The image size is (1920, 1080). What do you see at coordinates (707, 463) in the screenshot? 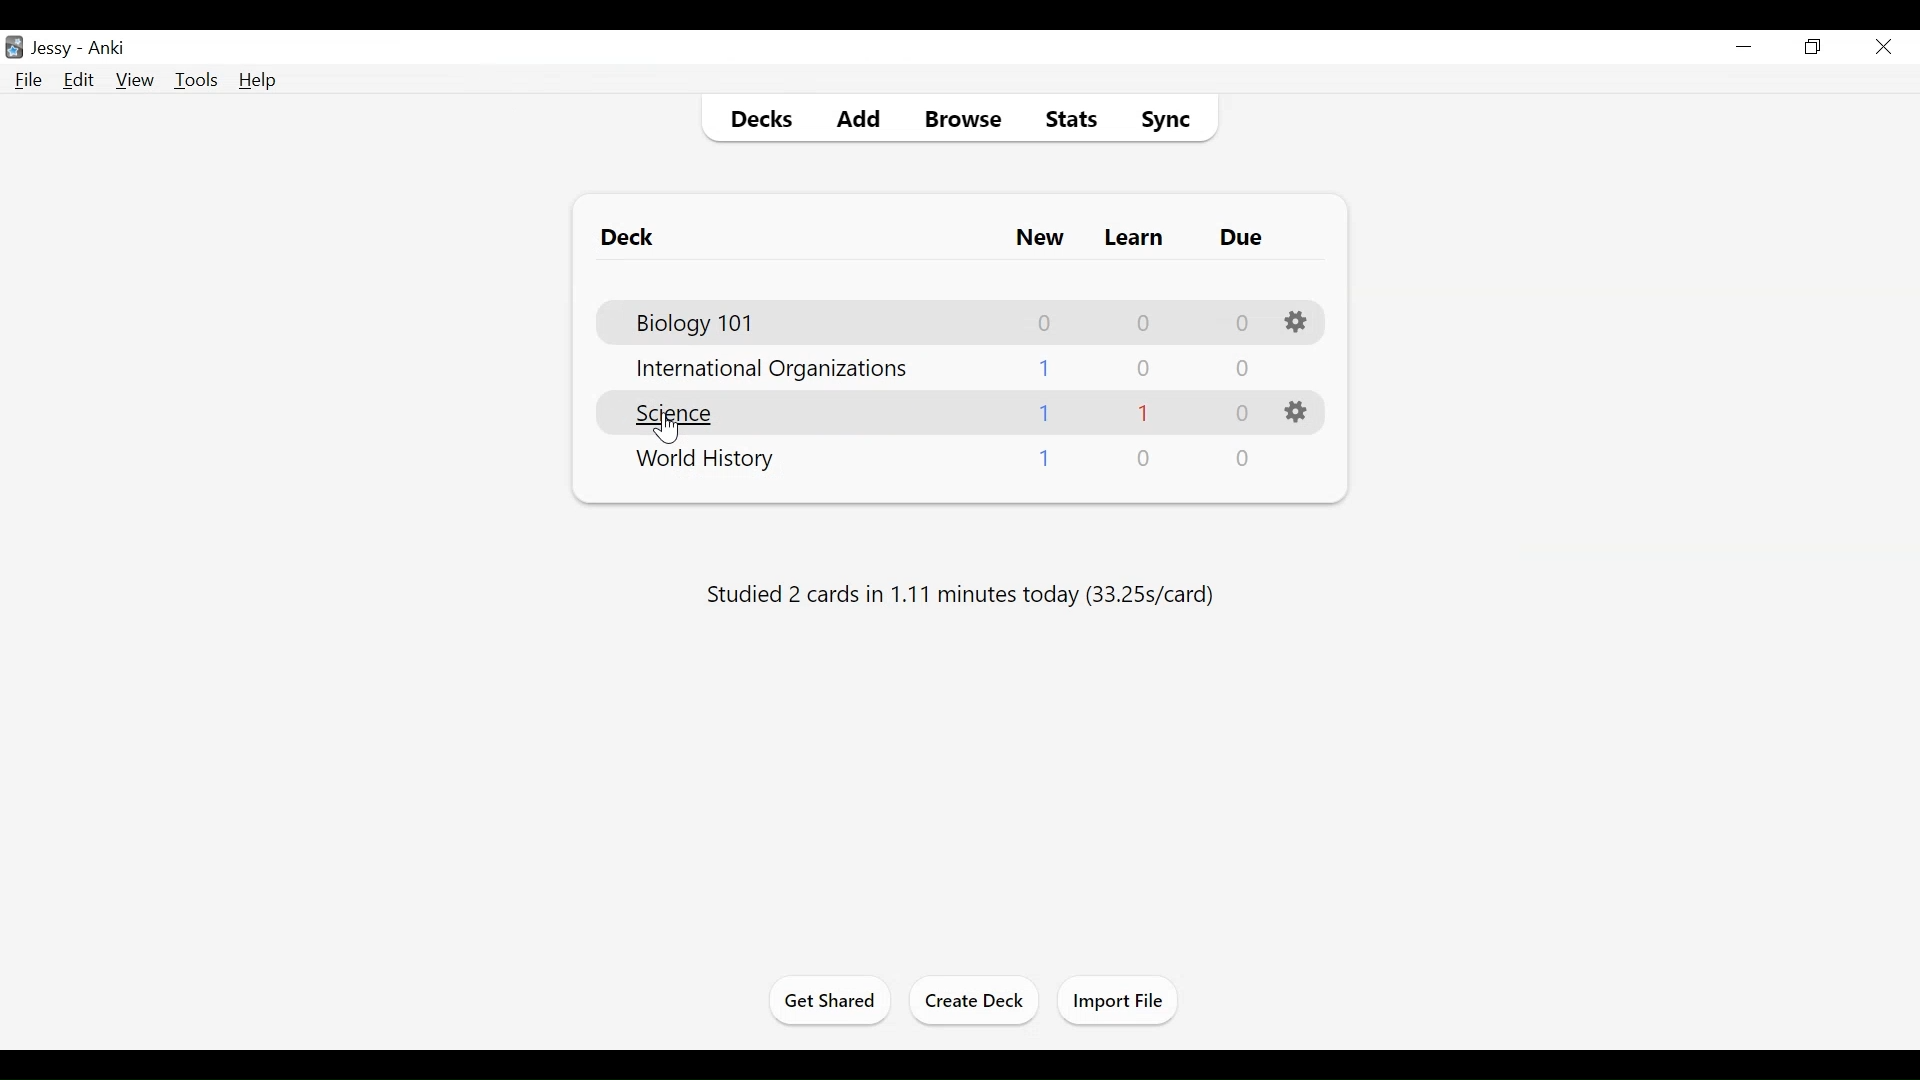
I see `Deck Name` at bounding box center [707, 463].